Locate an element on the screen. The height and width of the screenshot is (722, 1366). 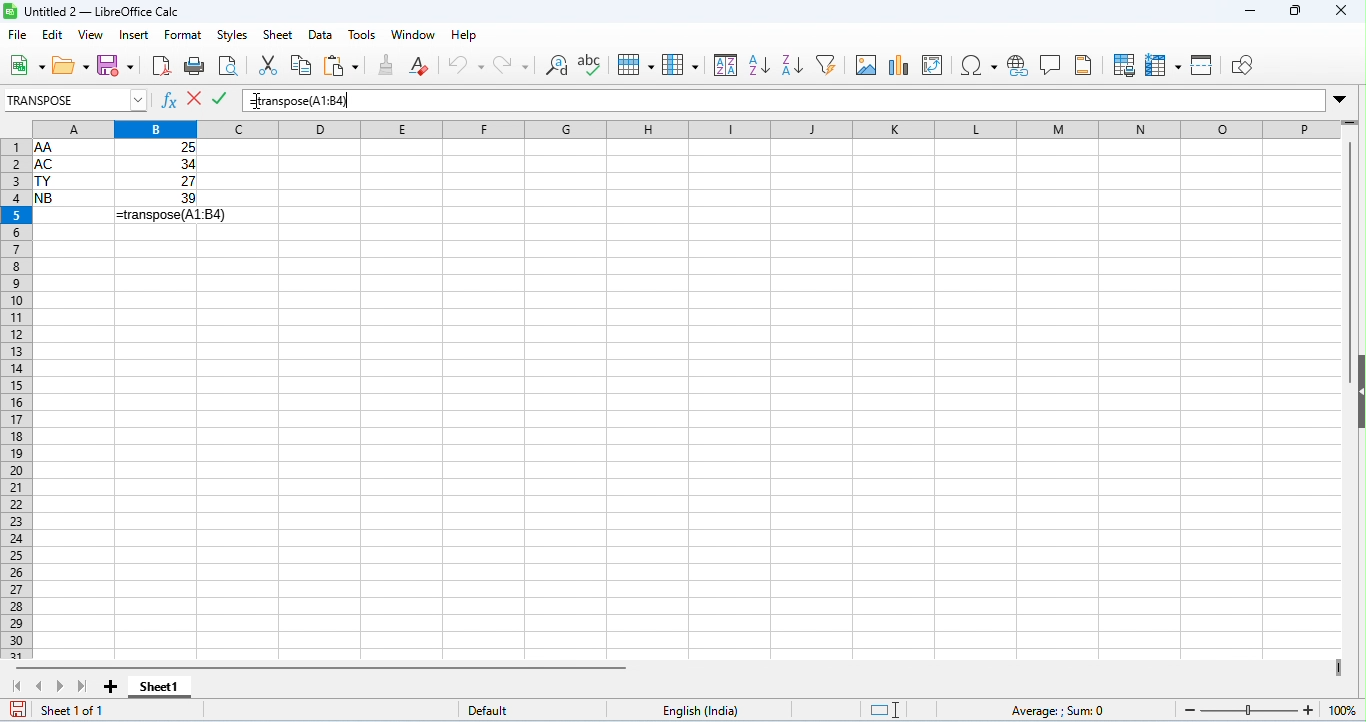
print preview is located at coordinates (230, 67).